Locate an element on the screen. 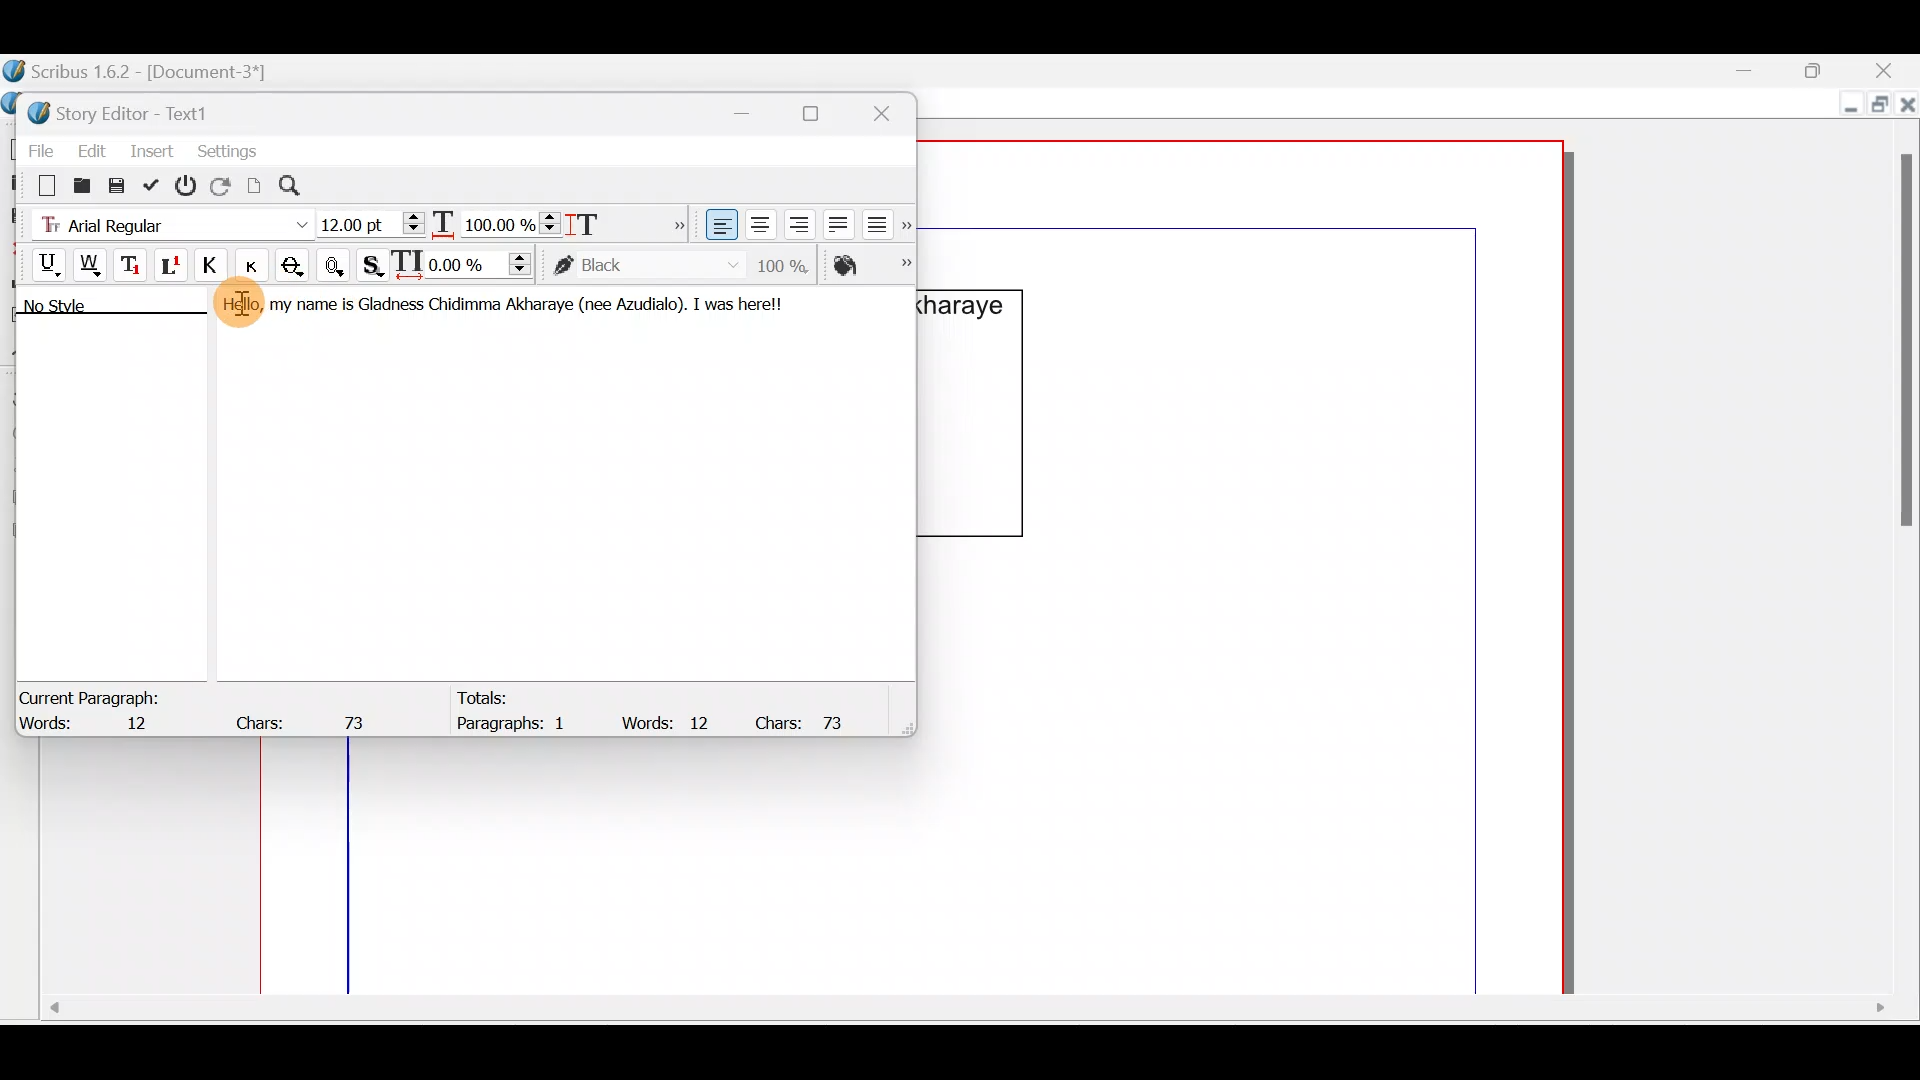 The width and height of the screenshot is (1920, 1080). Words: 12 is located at coordinates (670, 722).